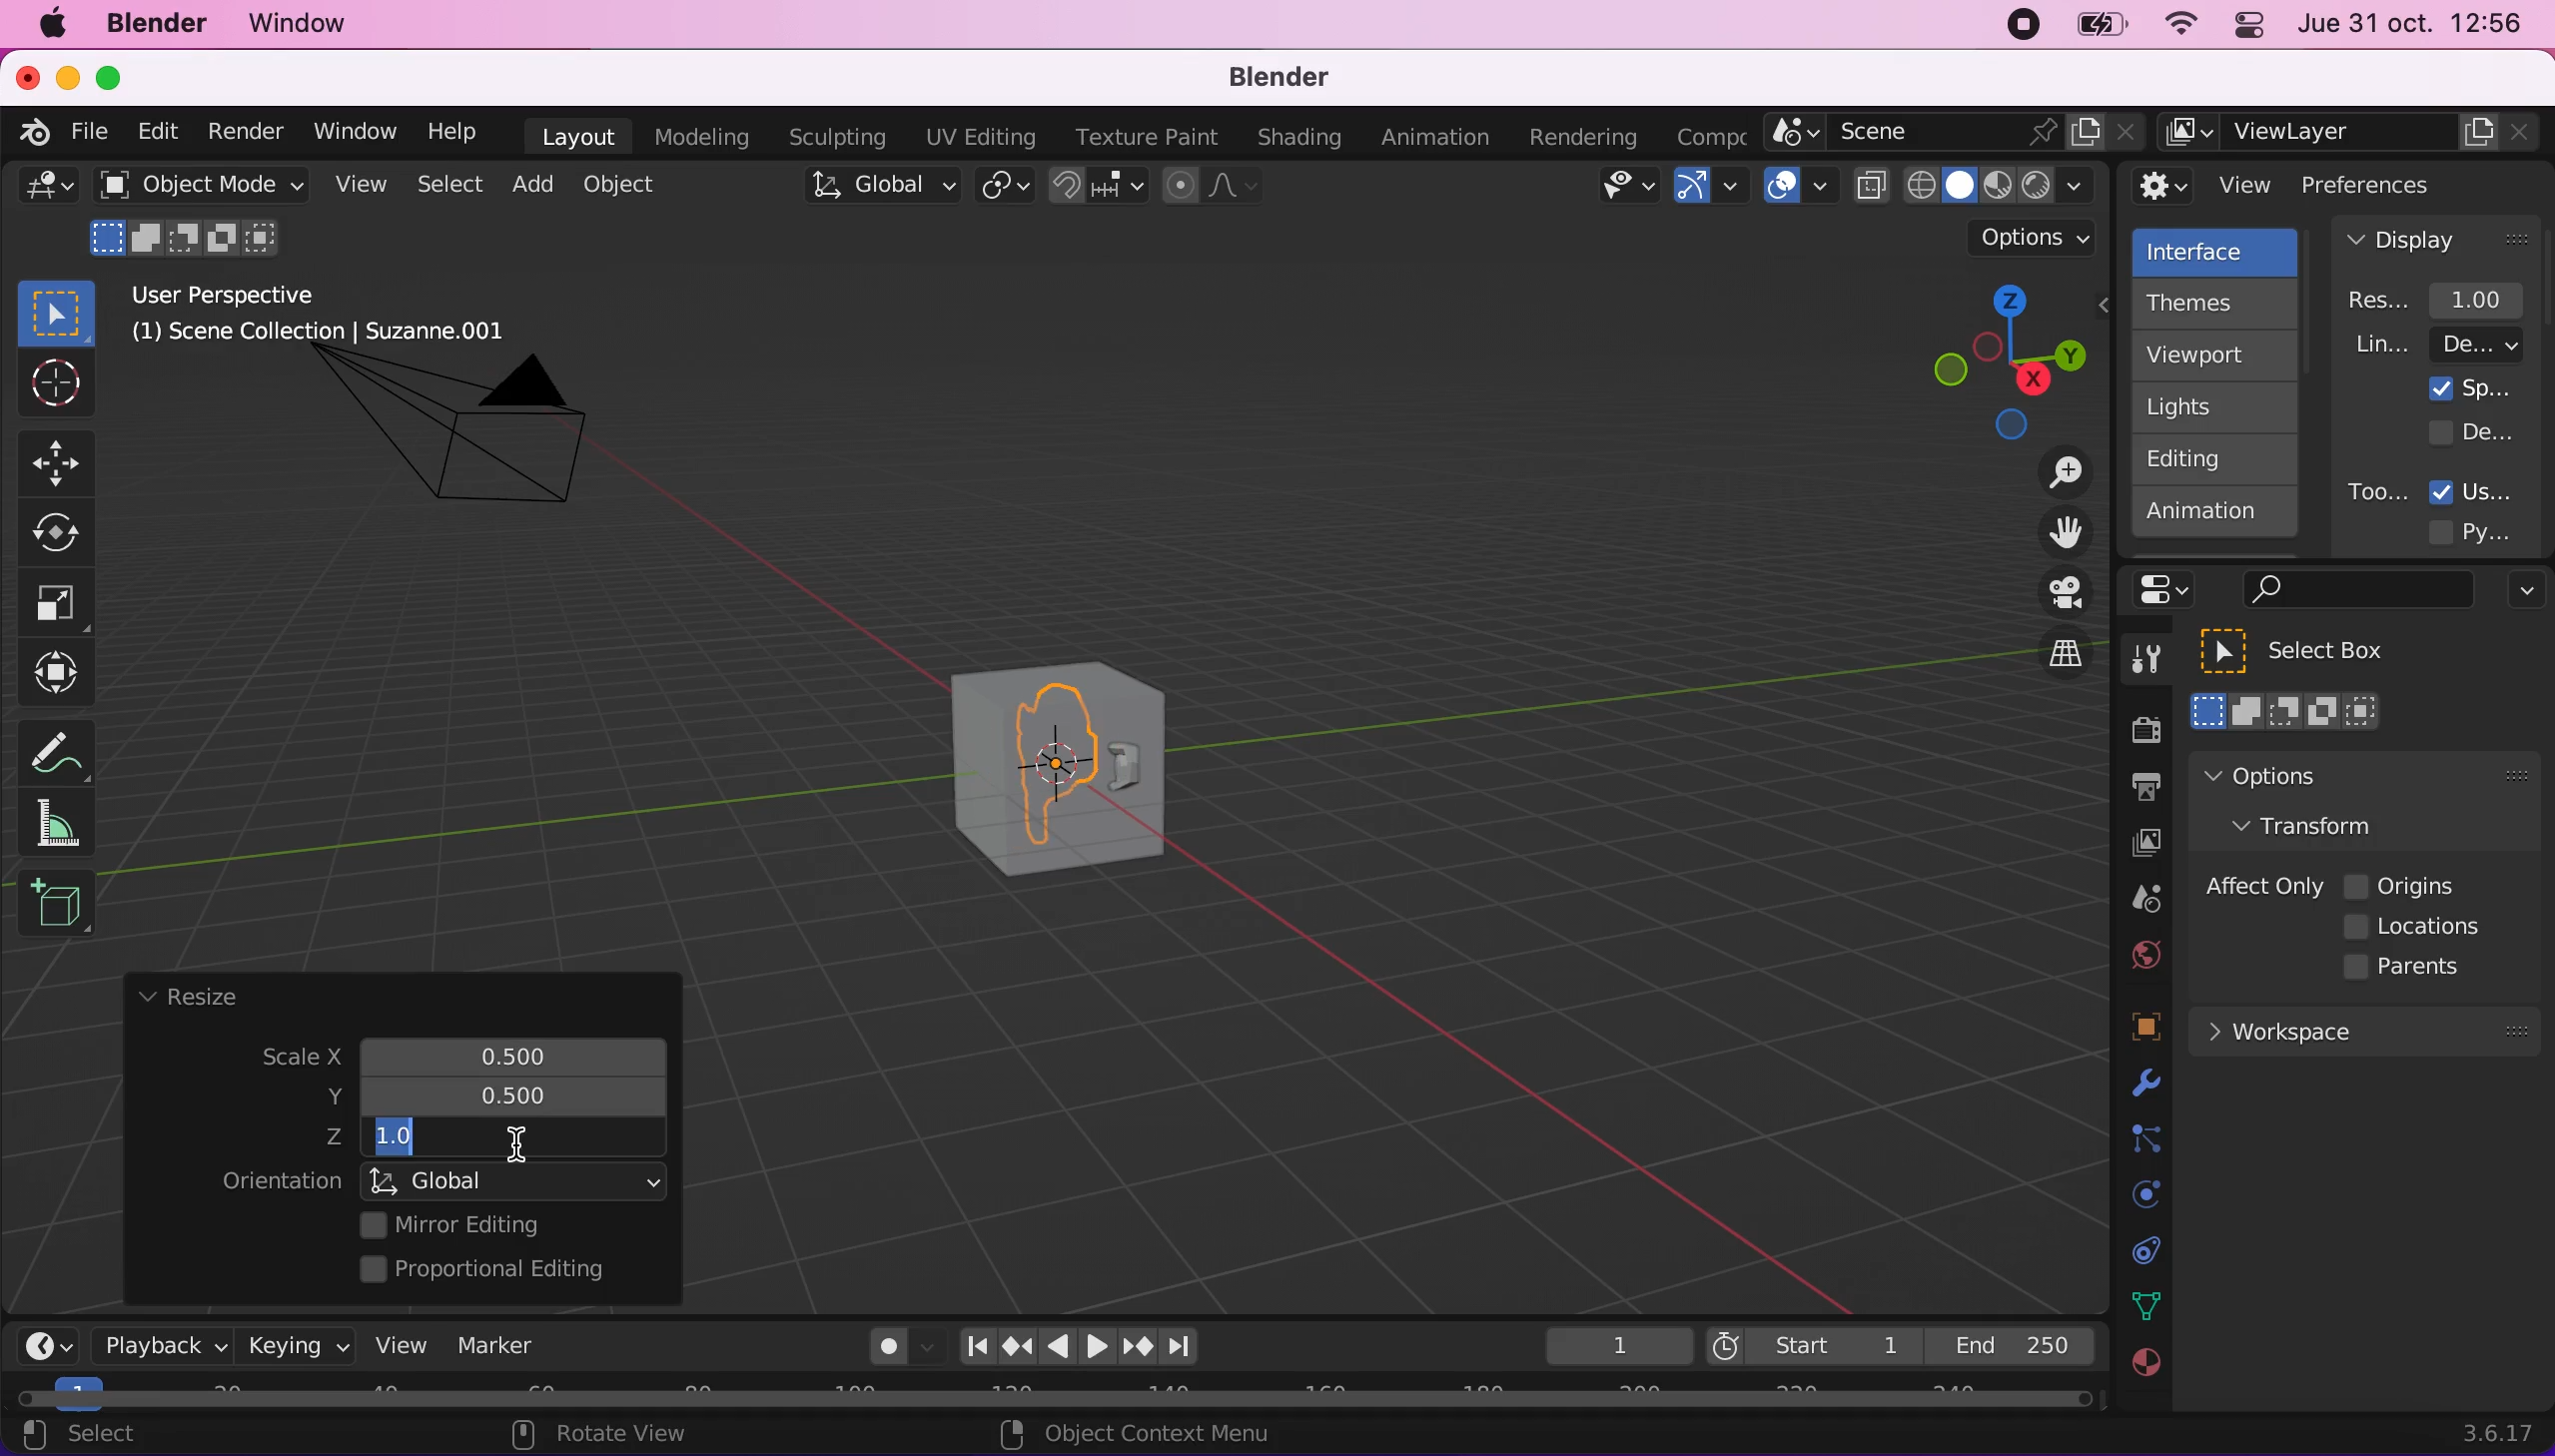 The height and width of the screenshot is (1456, 2555). I want to click on rotate view, so click(620, 1436).